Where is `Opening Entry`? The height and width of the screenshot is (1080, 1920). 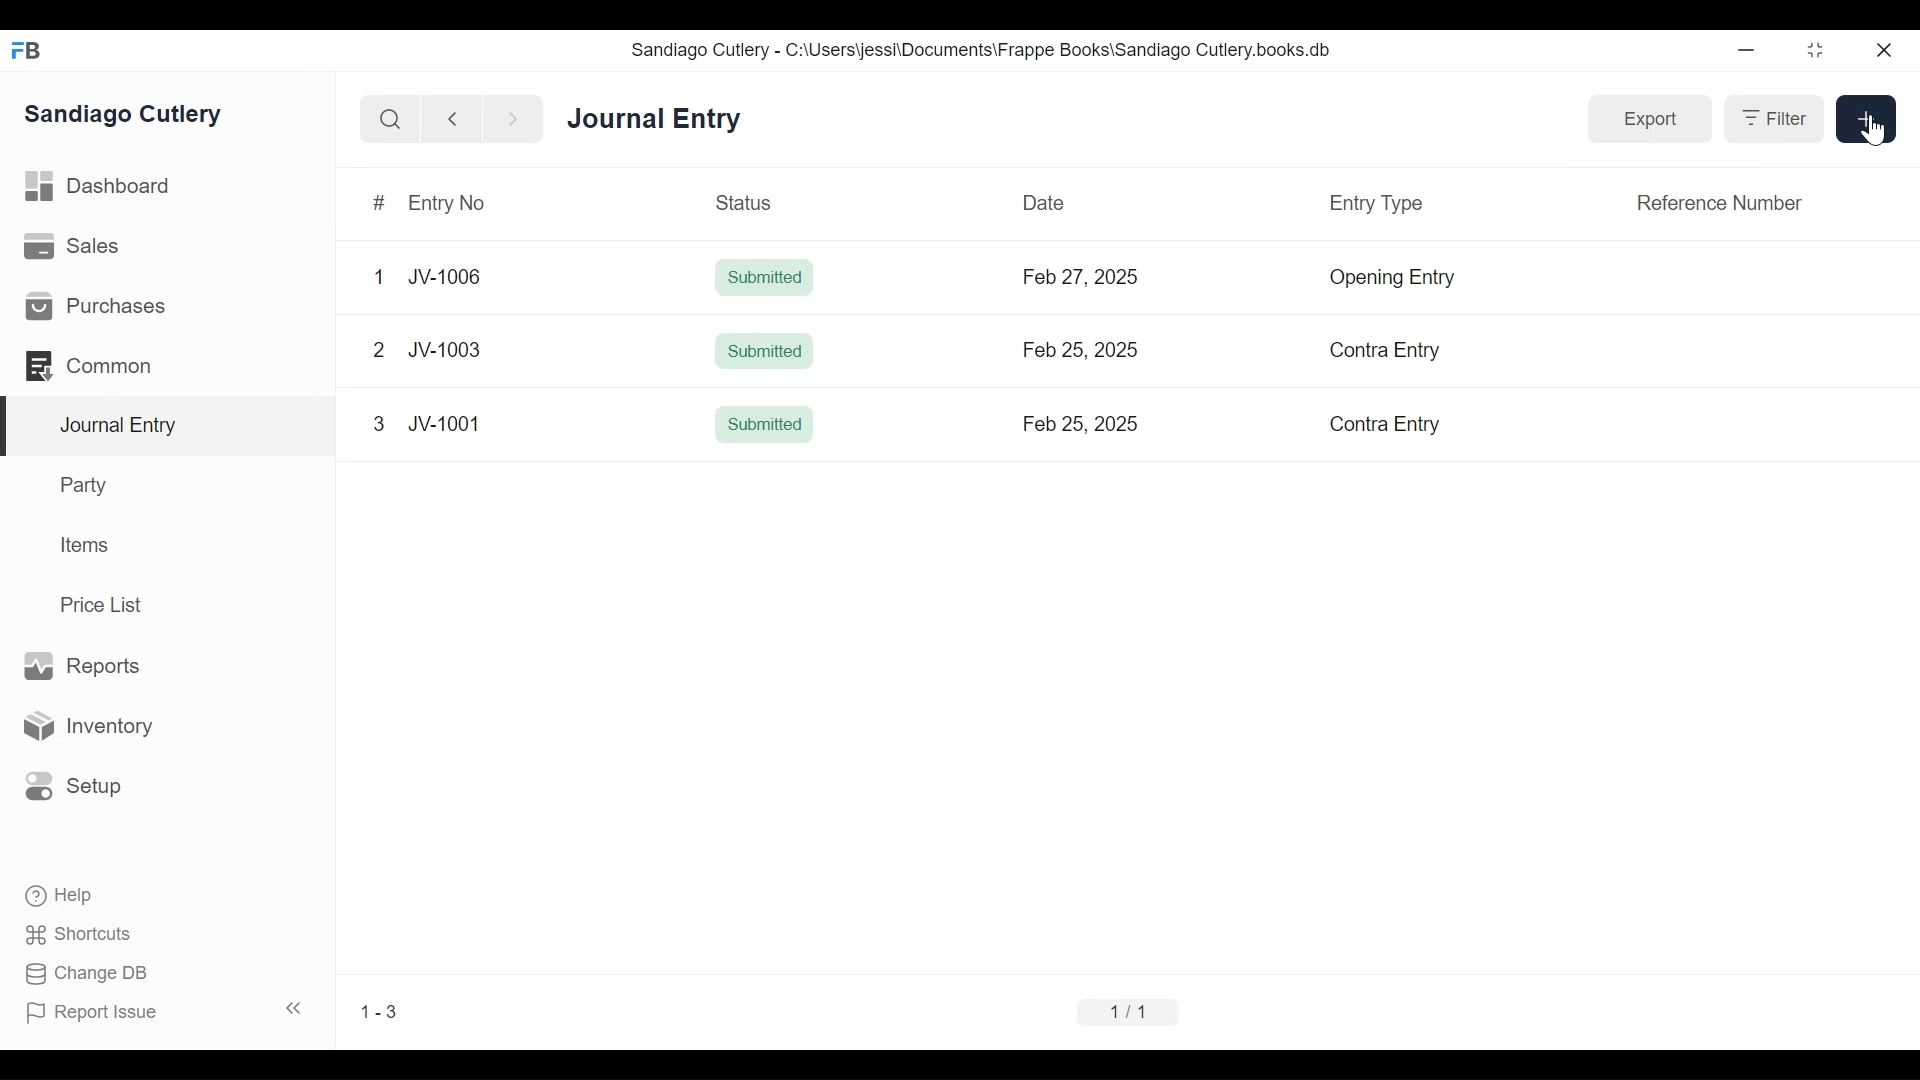
Opening Entry is located at coordinates (1384, 277).